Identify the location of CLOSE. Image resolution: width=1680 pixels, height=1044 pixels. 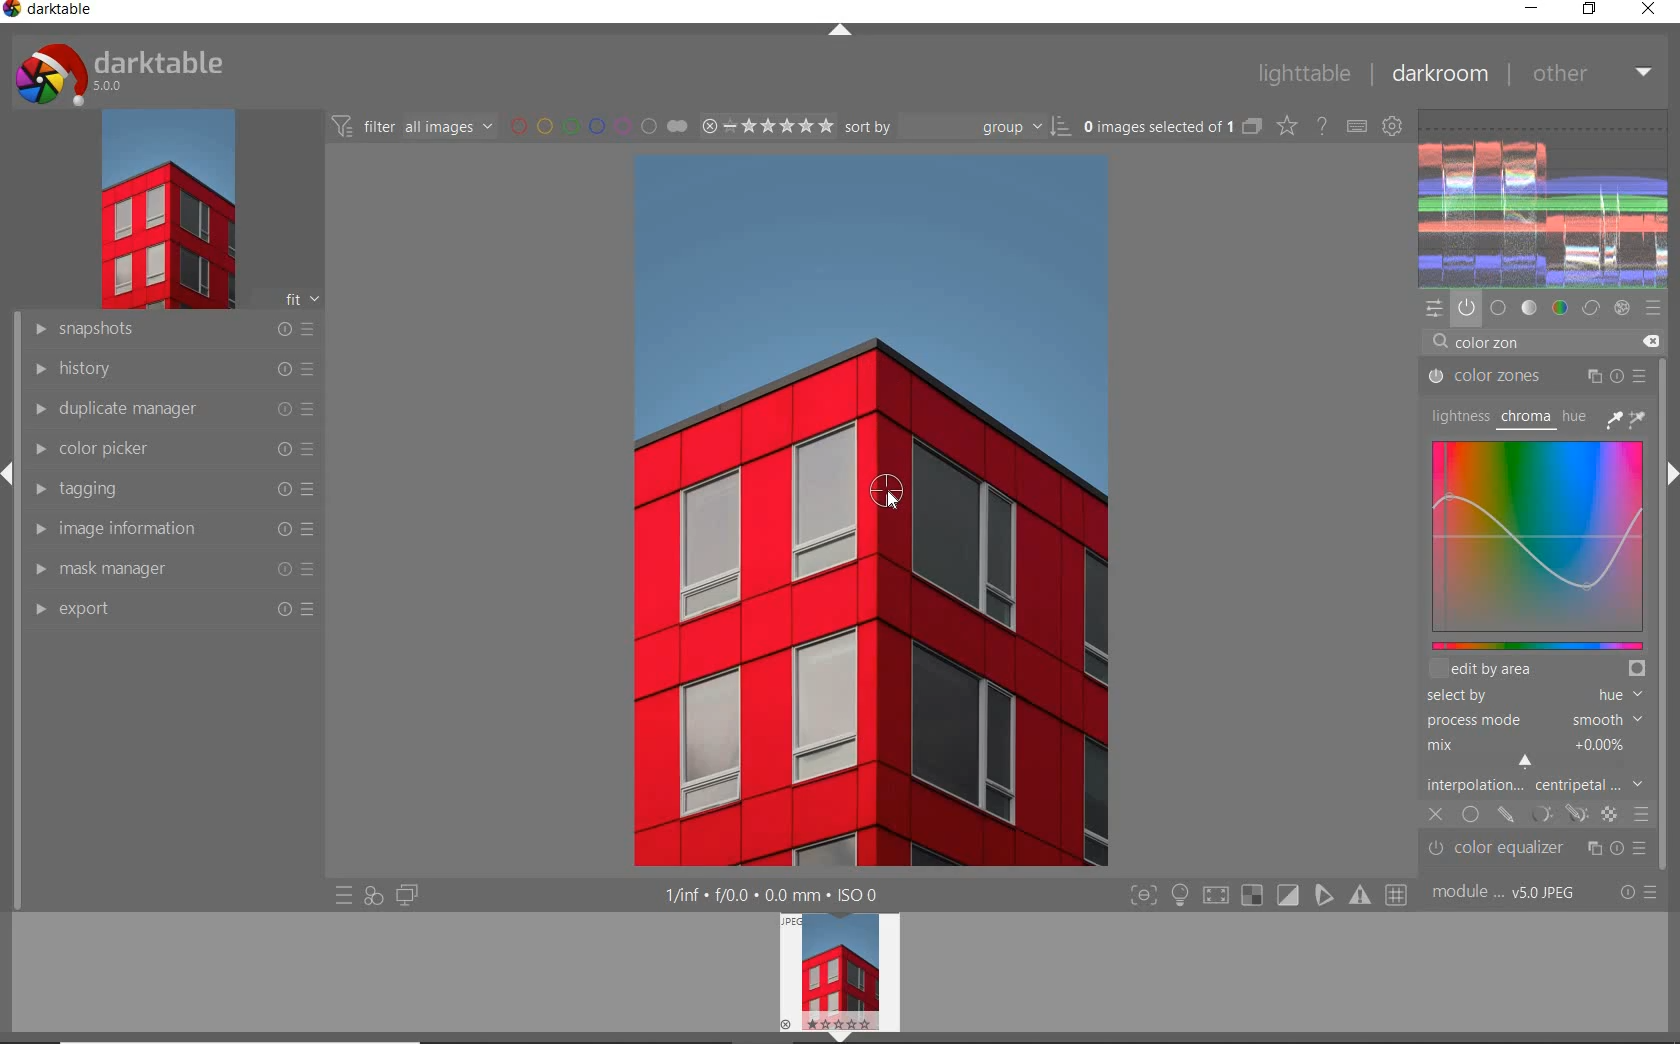
(1436, 815).